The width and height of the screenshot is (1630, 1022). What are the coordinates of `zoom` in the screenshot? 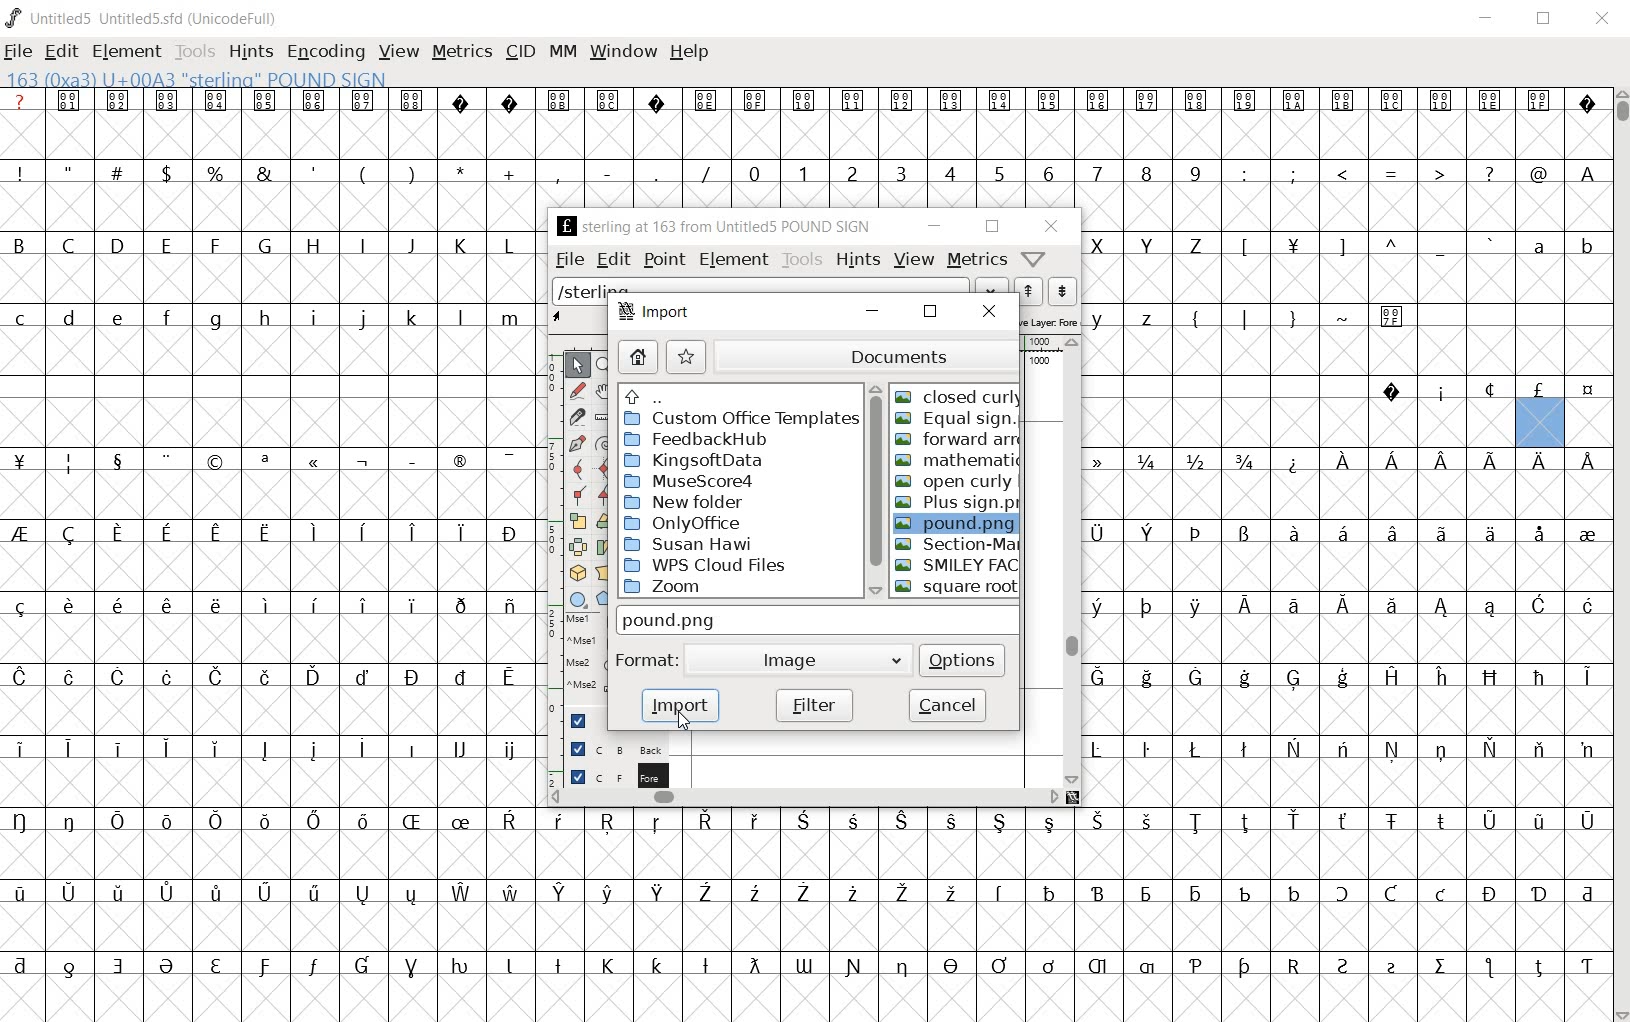 It's located at (607, 366).